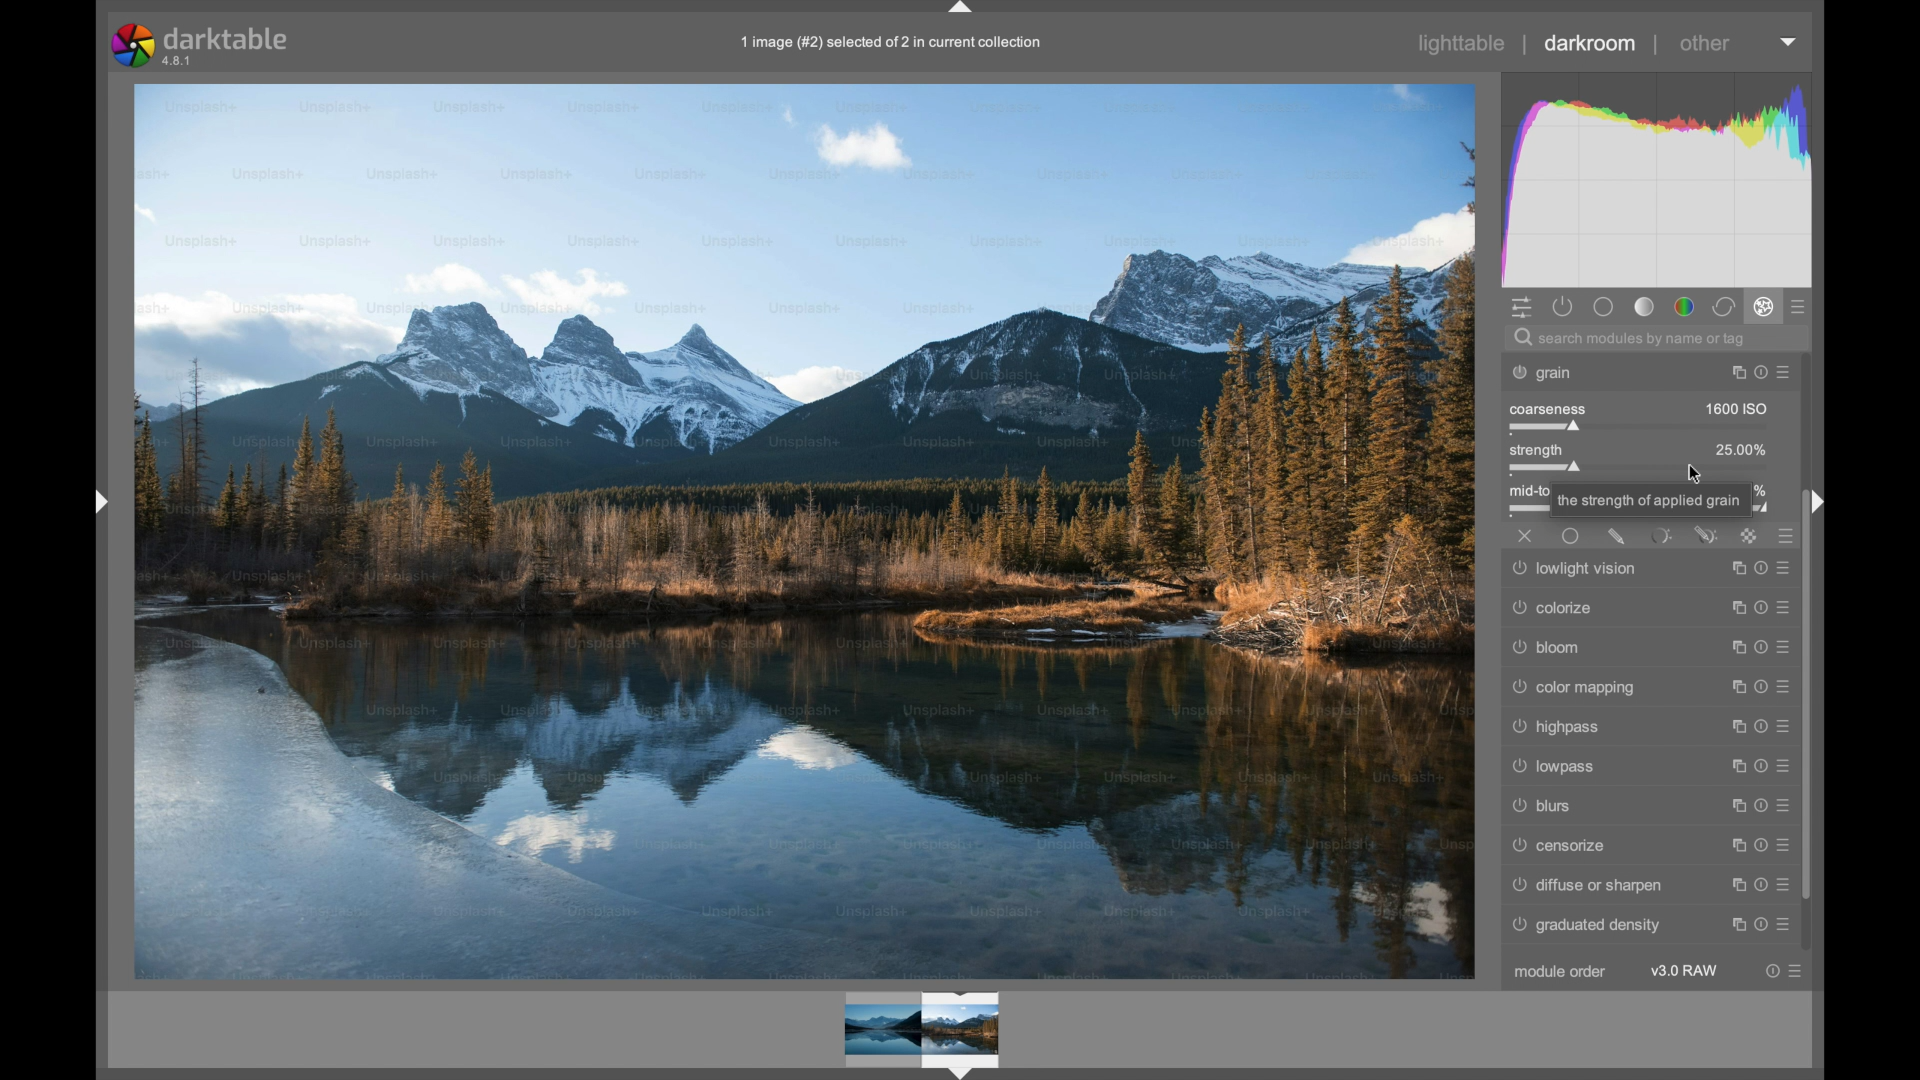  I want to click on presets, so click(1802, 308).